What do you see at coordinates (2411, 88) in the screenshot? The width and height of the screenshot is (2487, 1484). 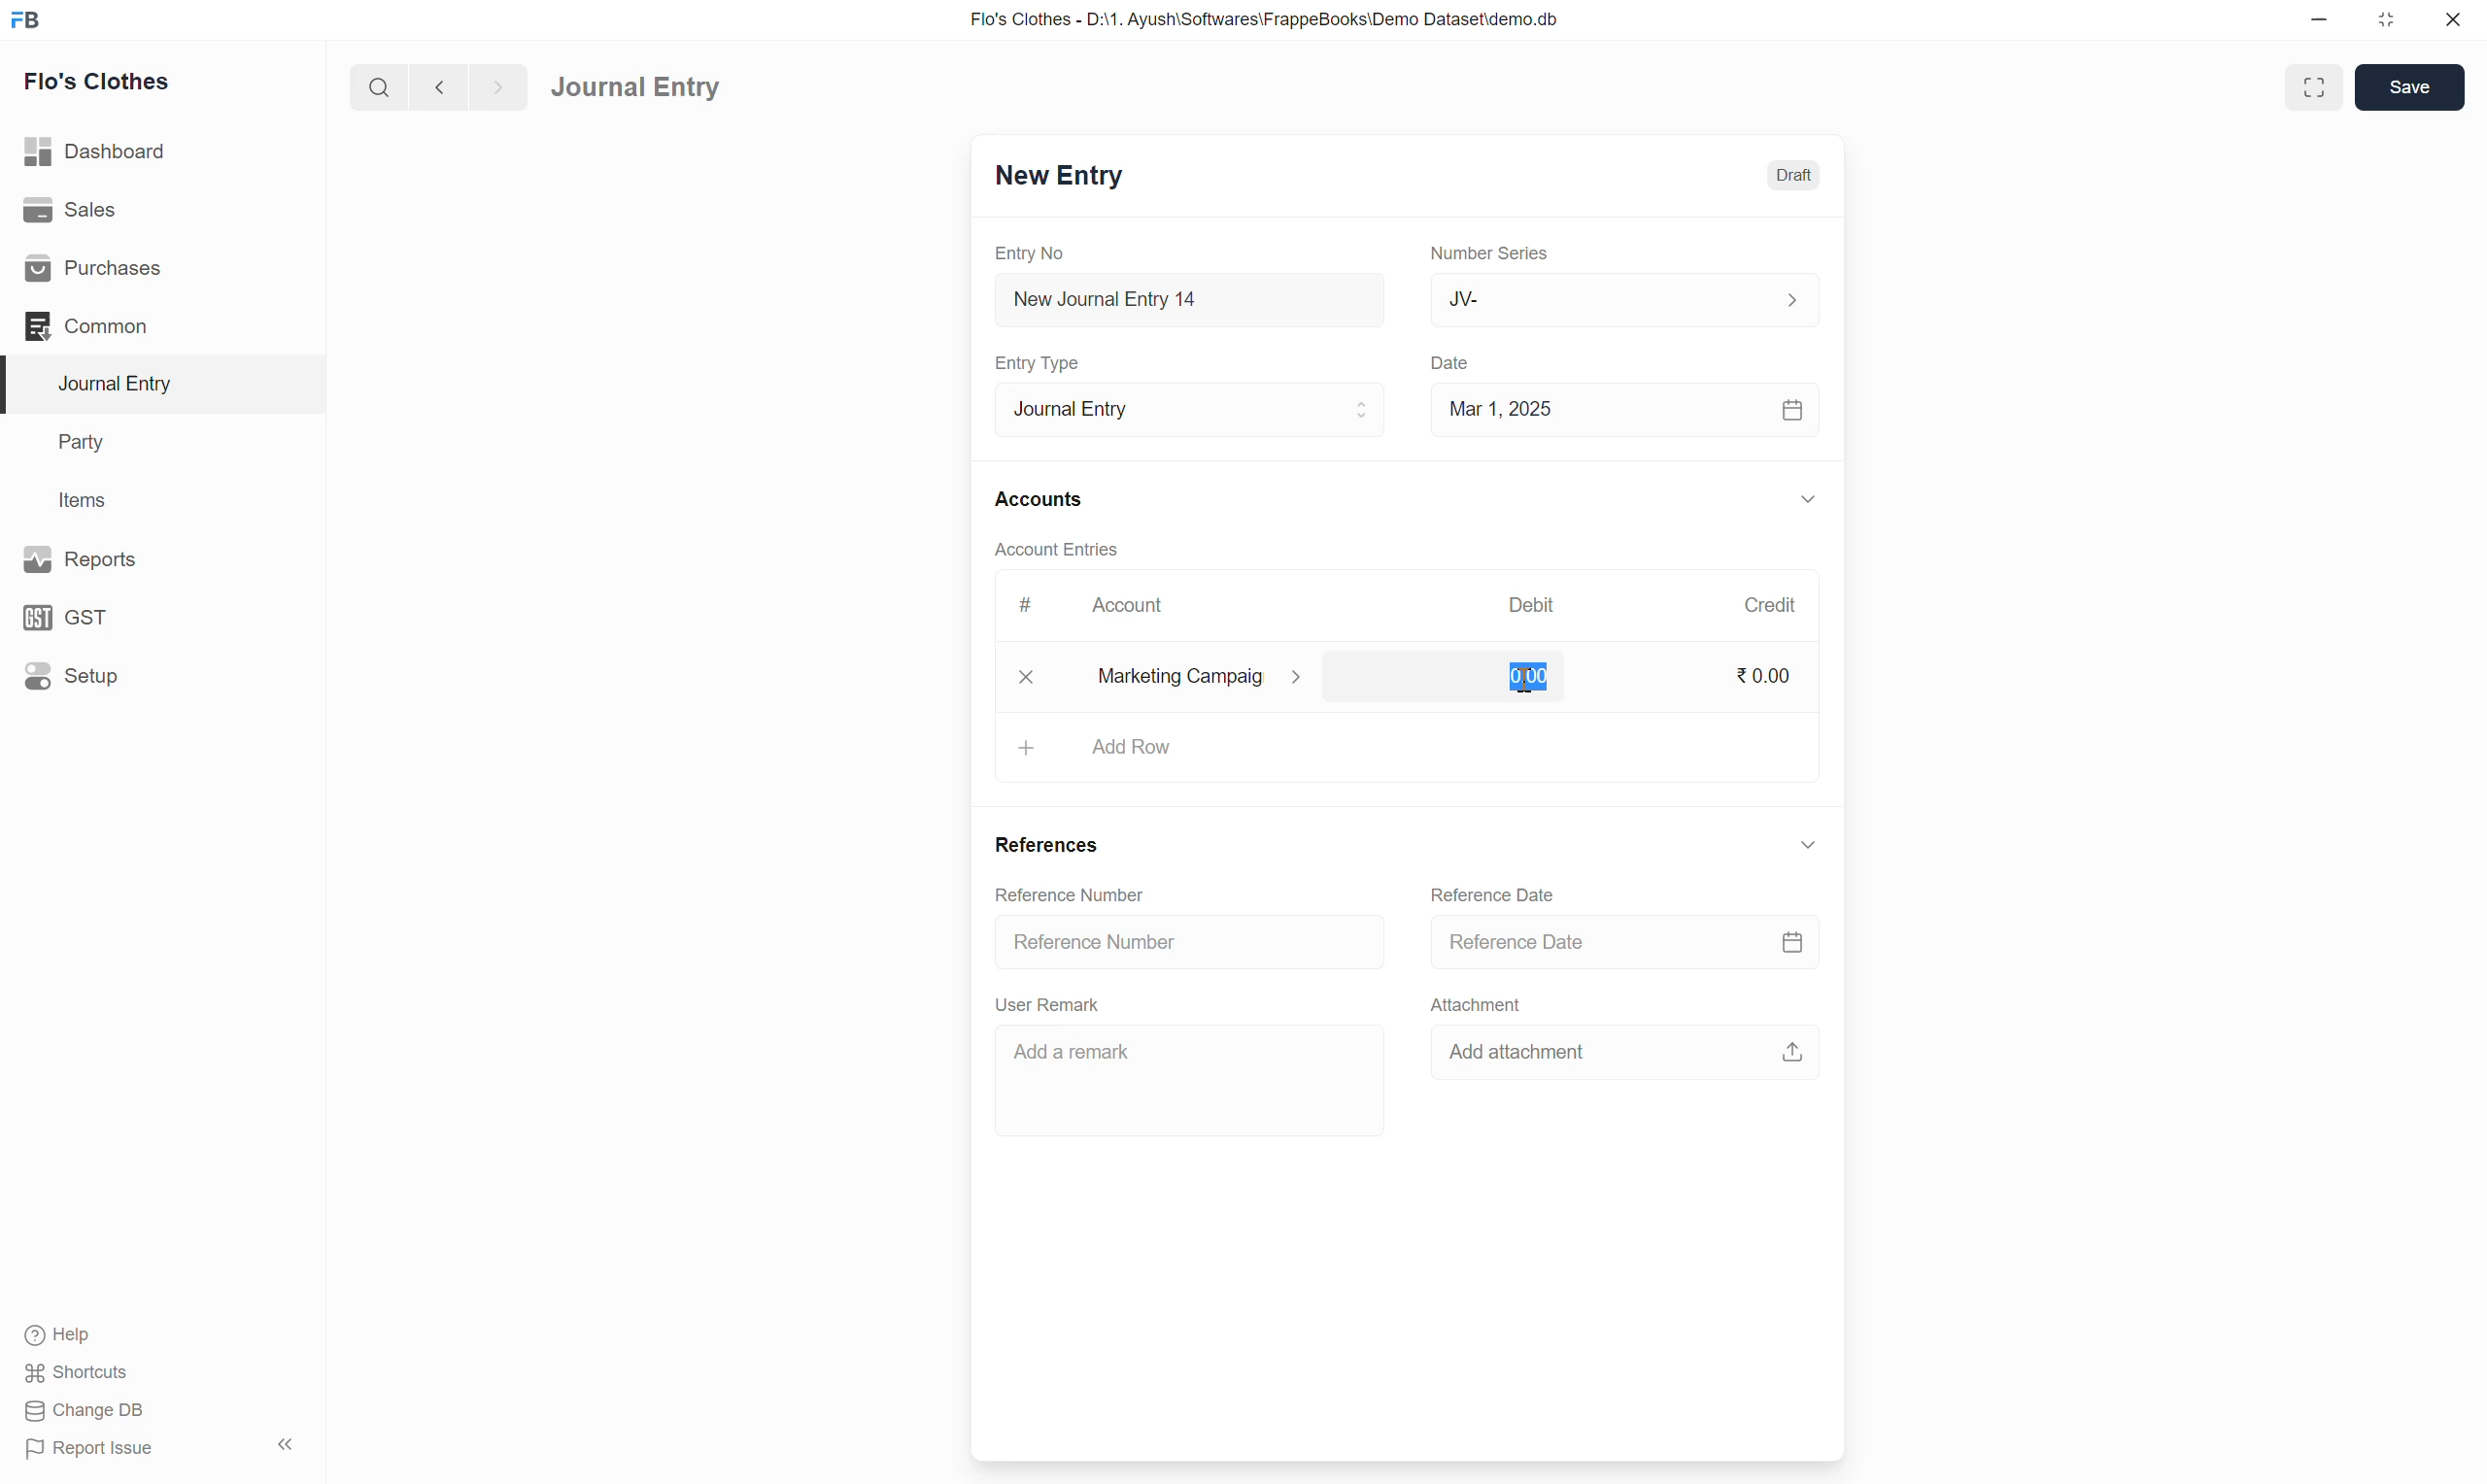 I see `Save` at bounding box center [2411, 88].